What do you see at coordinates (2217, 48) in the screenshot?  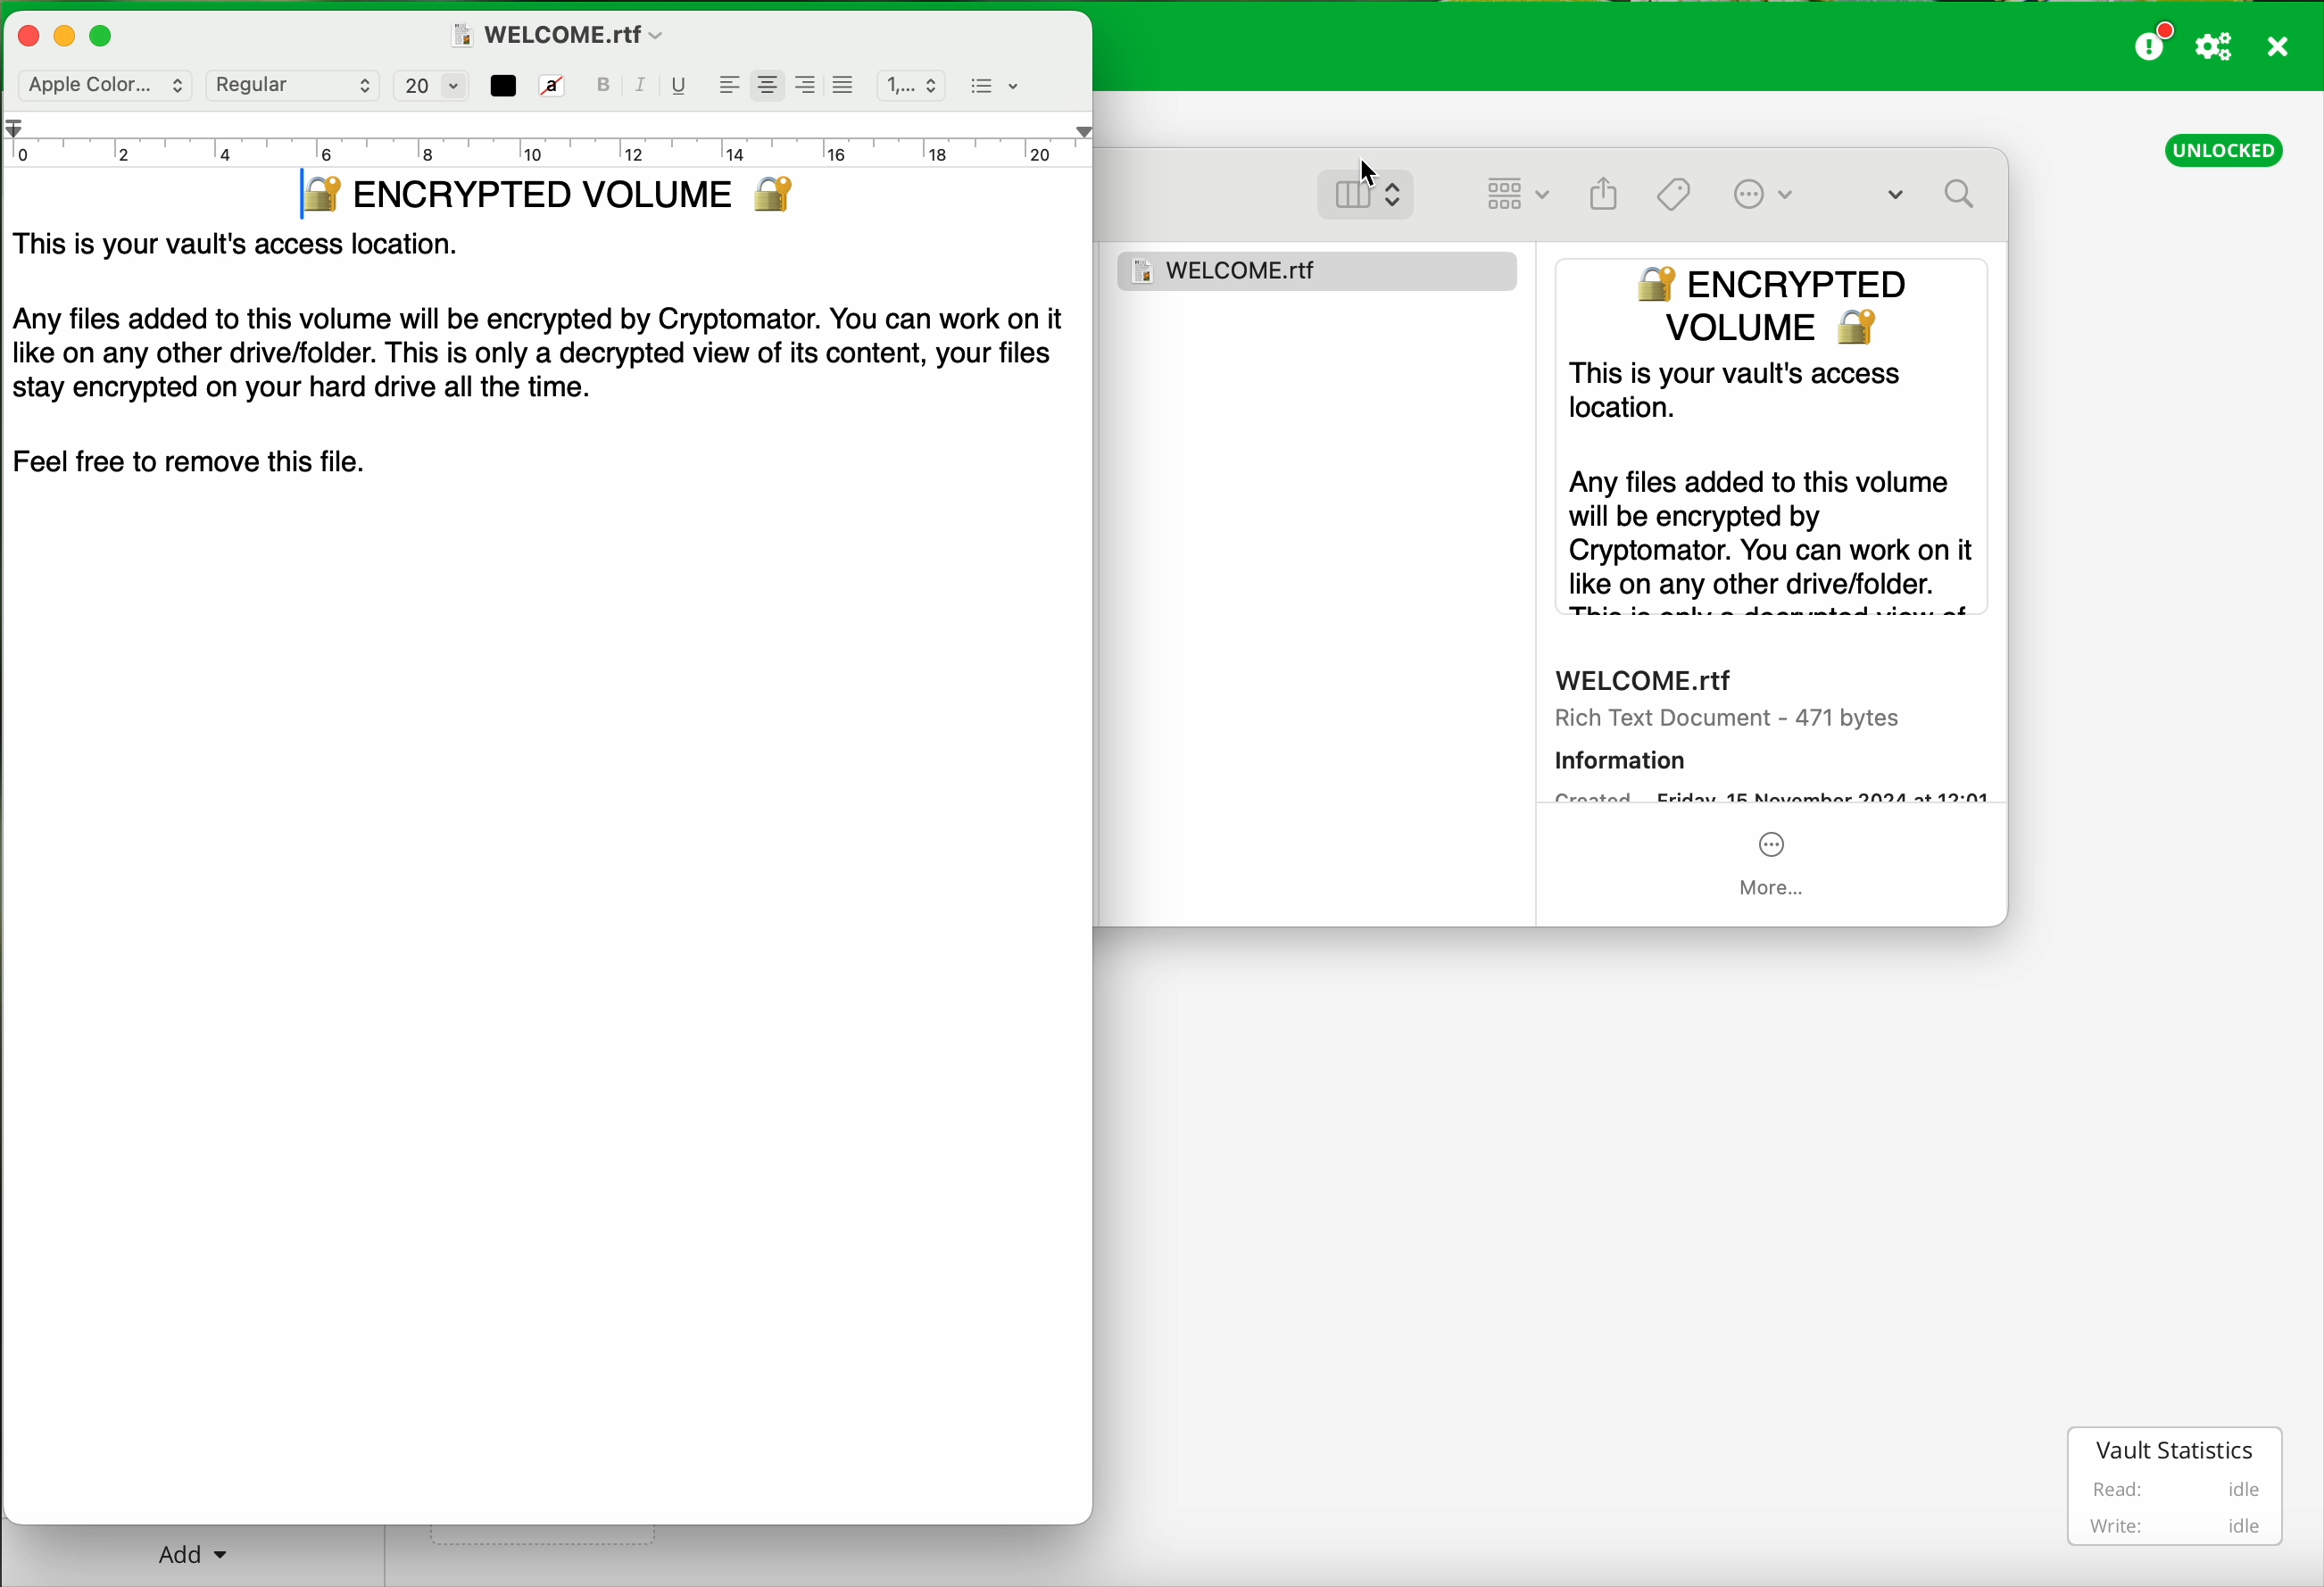 I see `preferences` at bounding box center [2217, 48].